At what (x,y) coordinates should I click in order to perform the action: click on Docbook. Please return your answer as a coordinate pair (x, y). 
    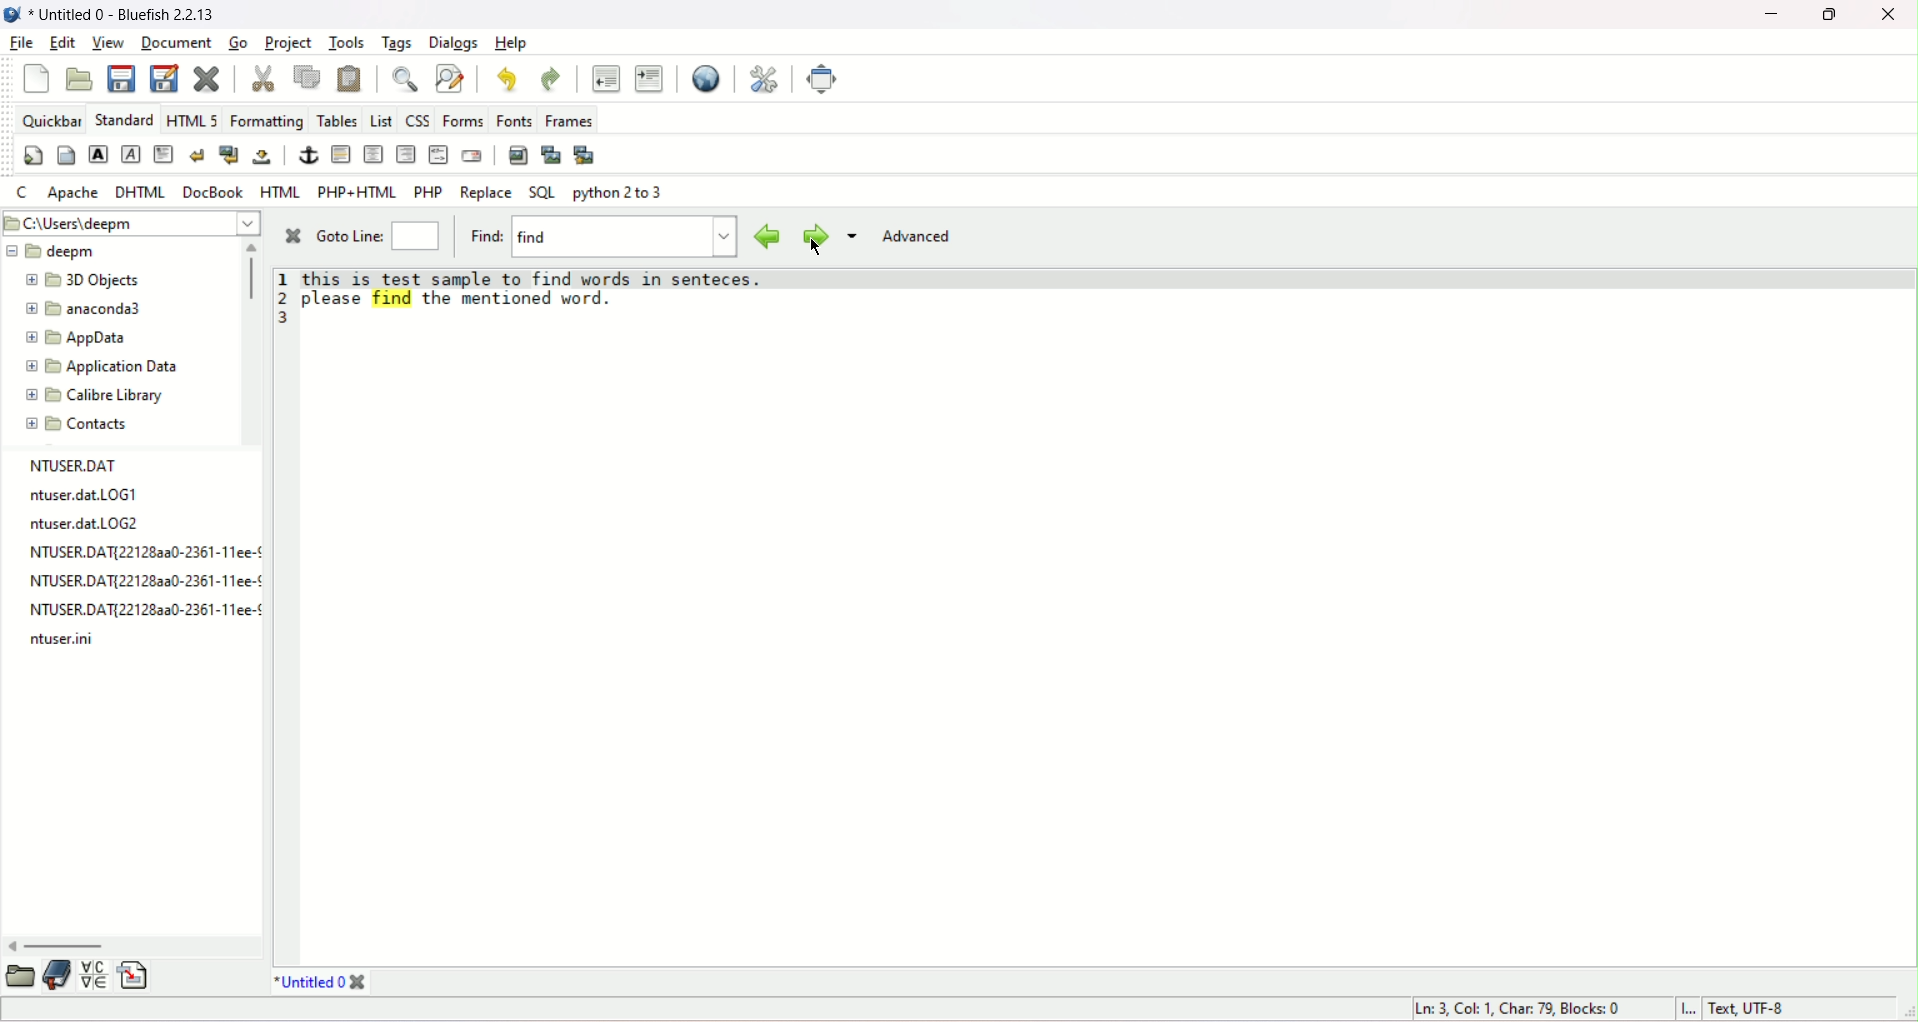
    Looking at the image, I should click on (214, 191).